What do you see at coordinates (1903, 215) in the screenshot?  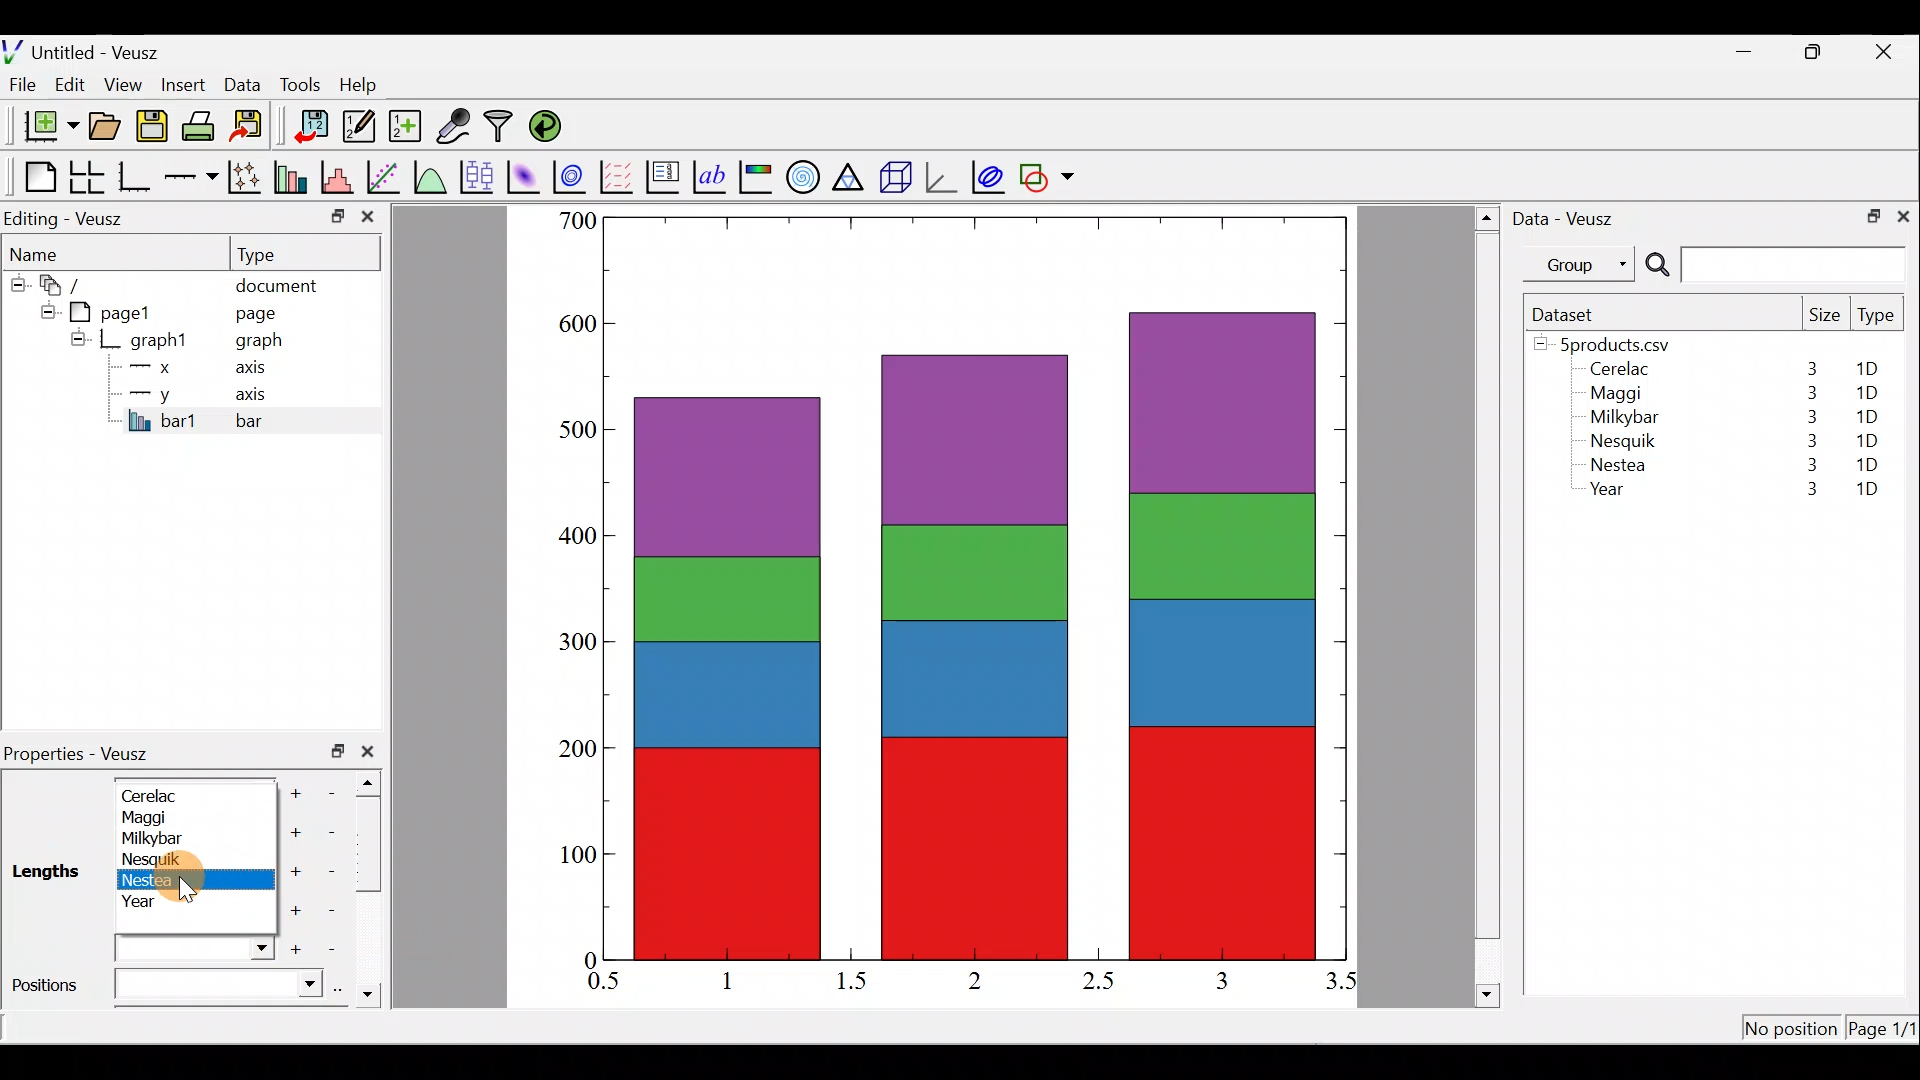 I see `close` at bounding box center [1903, 215].